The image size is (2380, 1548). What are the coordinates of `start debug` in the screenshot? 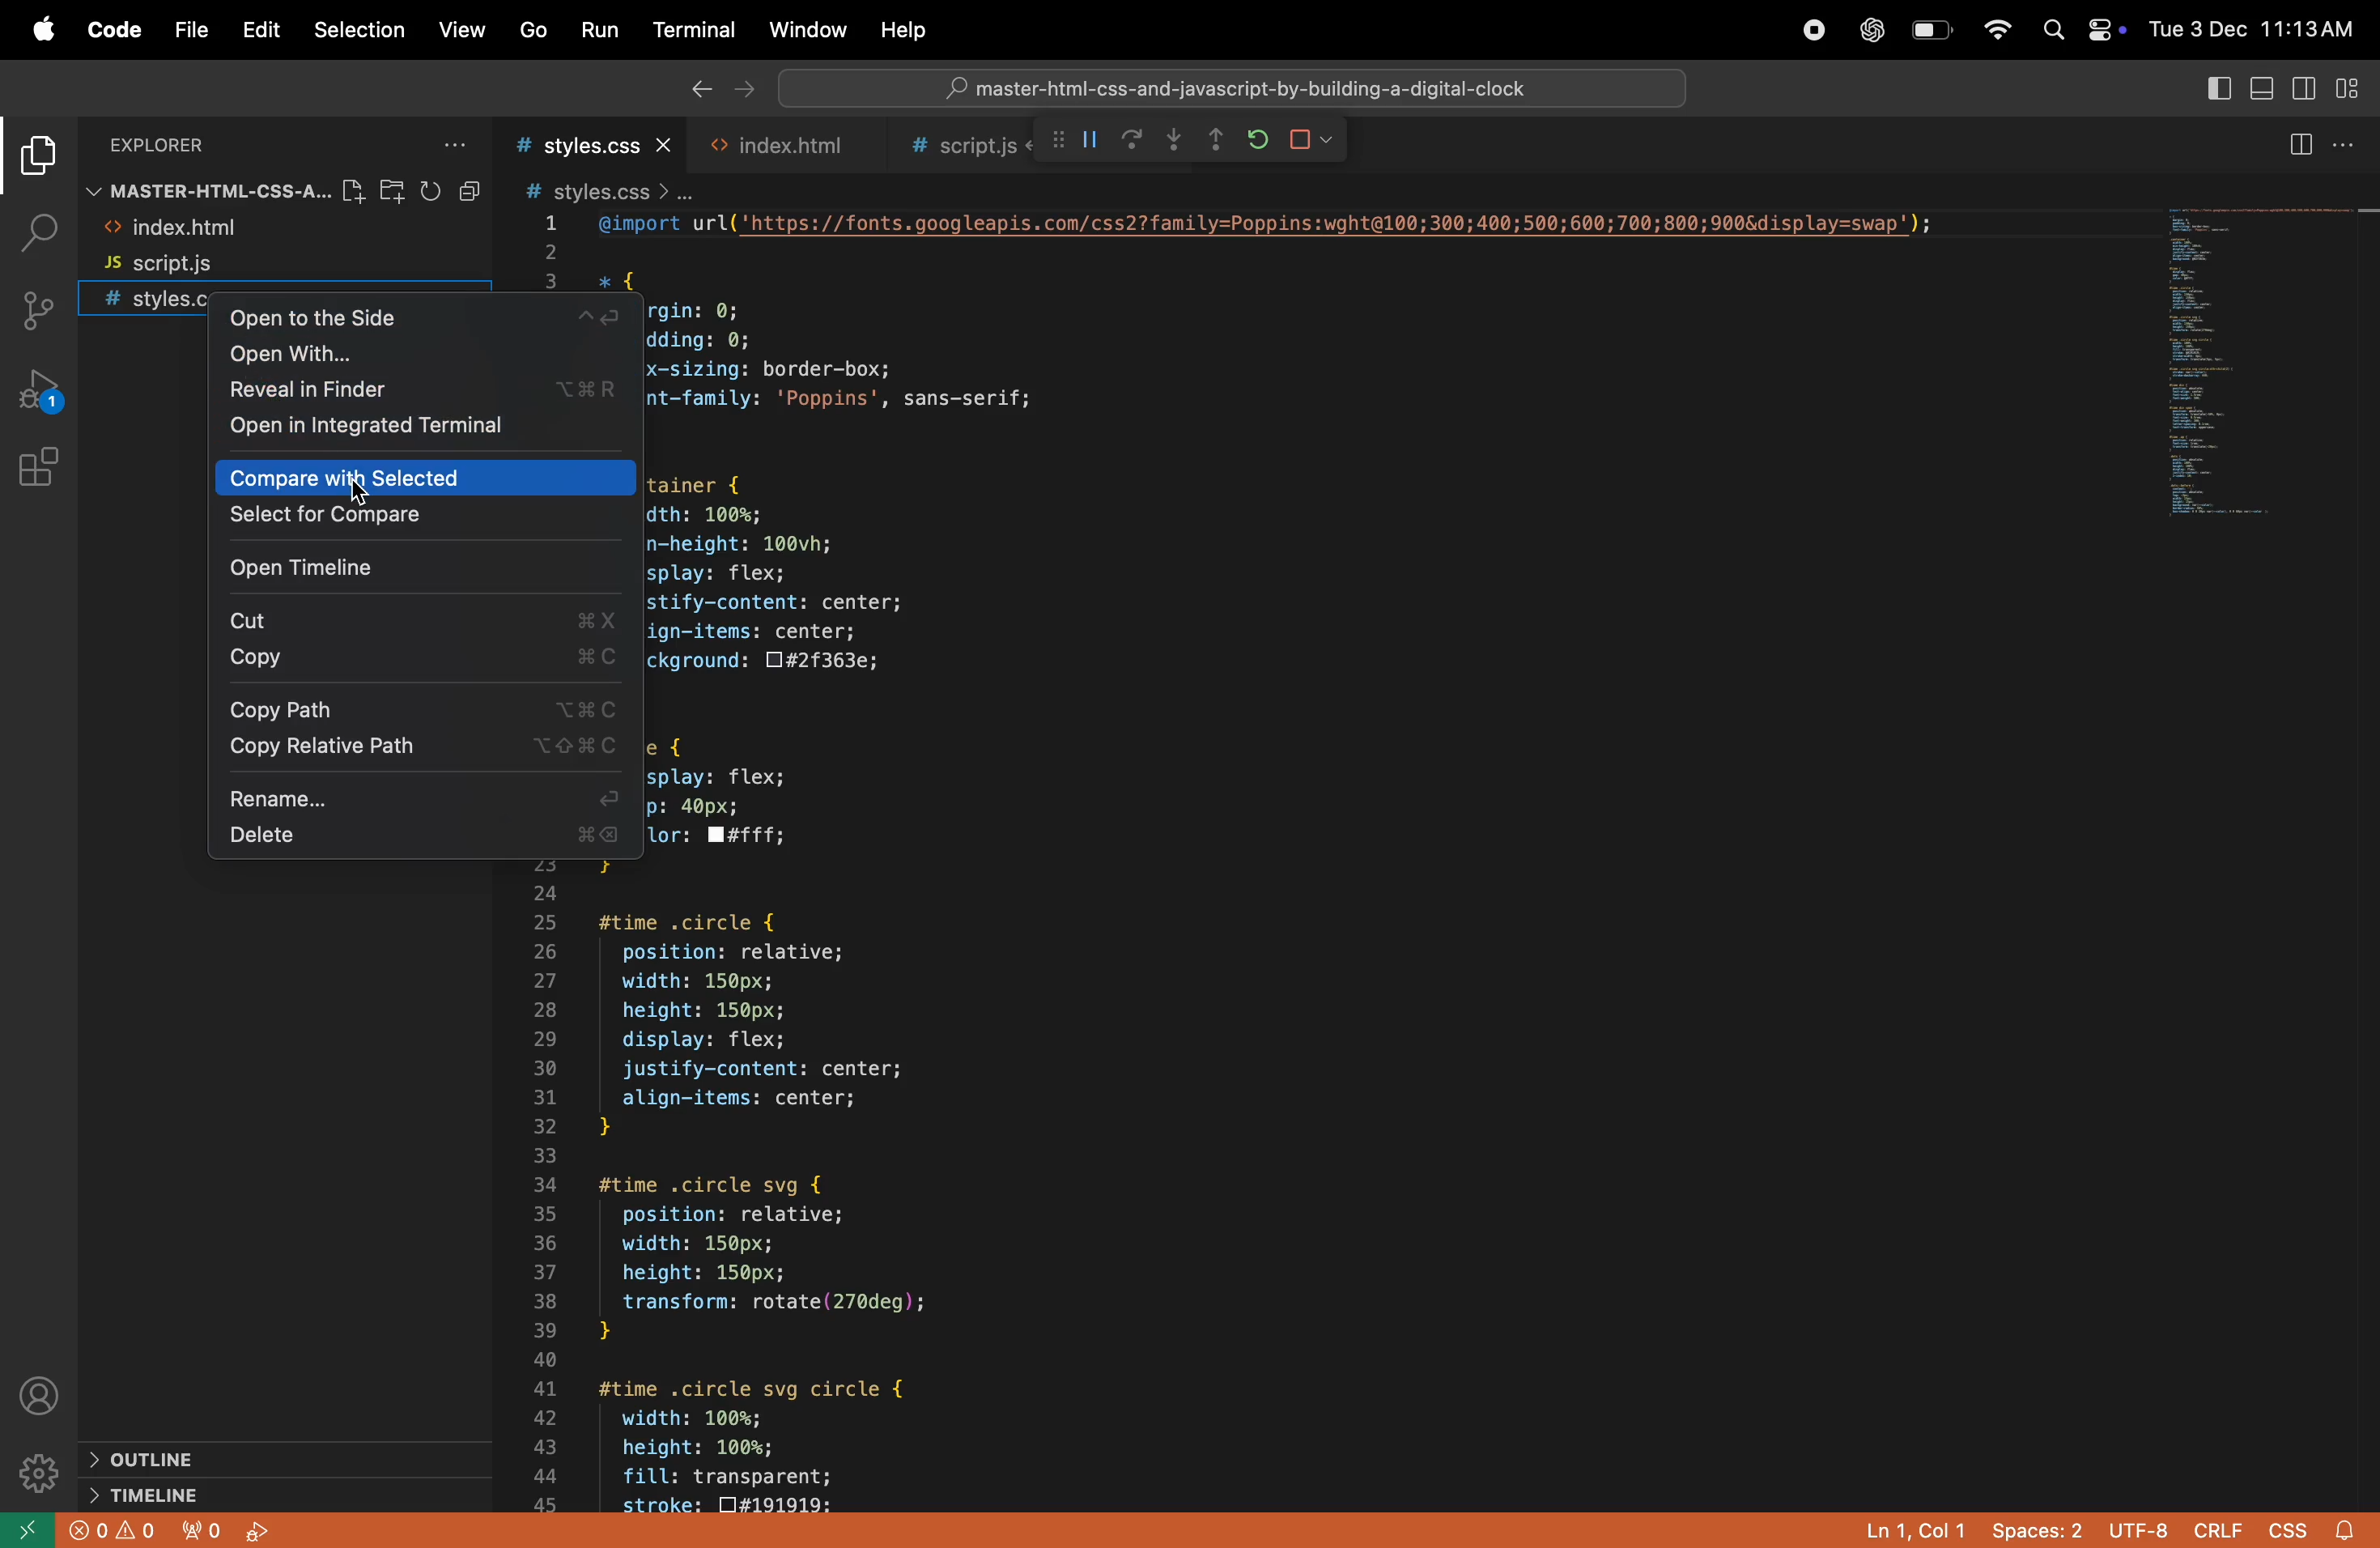 It's located at (261, 1531).